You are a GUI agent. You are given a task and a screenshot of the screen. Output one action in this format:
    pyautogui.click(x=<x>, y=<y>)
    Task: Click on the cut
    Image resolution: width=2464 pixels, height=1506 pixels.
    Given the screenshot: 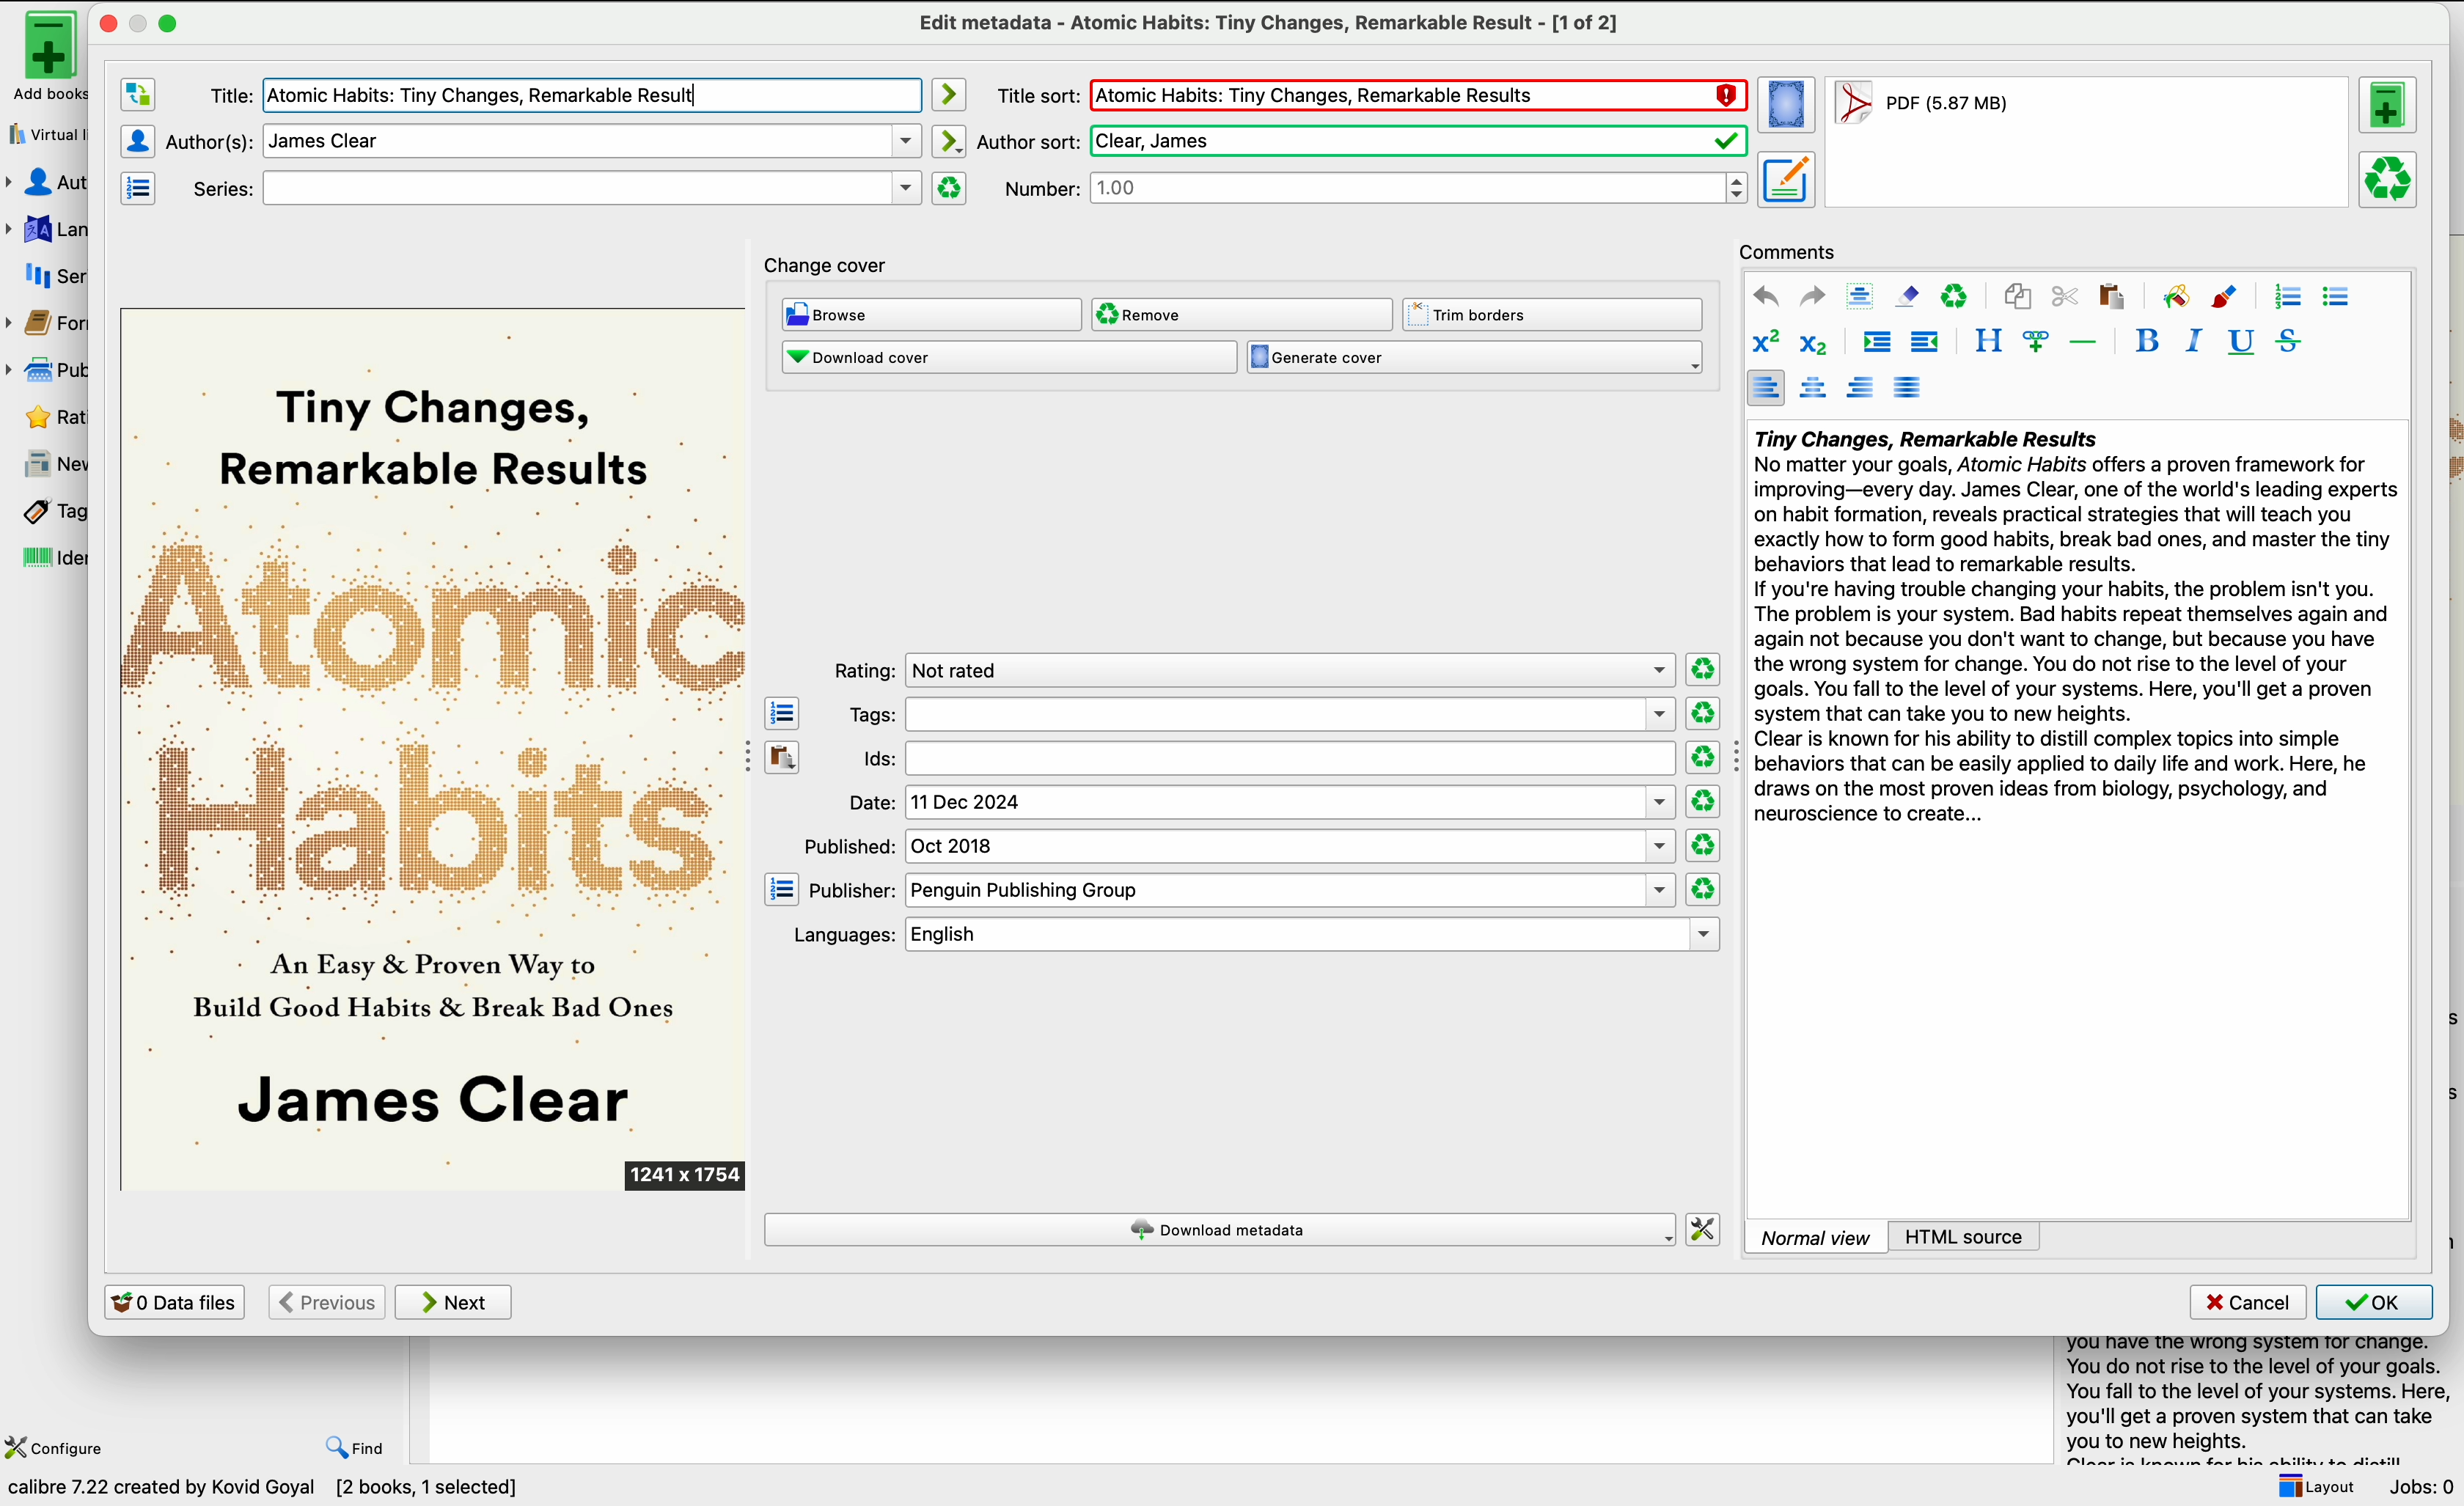 What is the action you would take?
    pyautogui.click(x=2065, y=296)
    